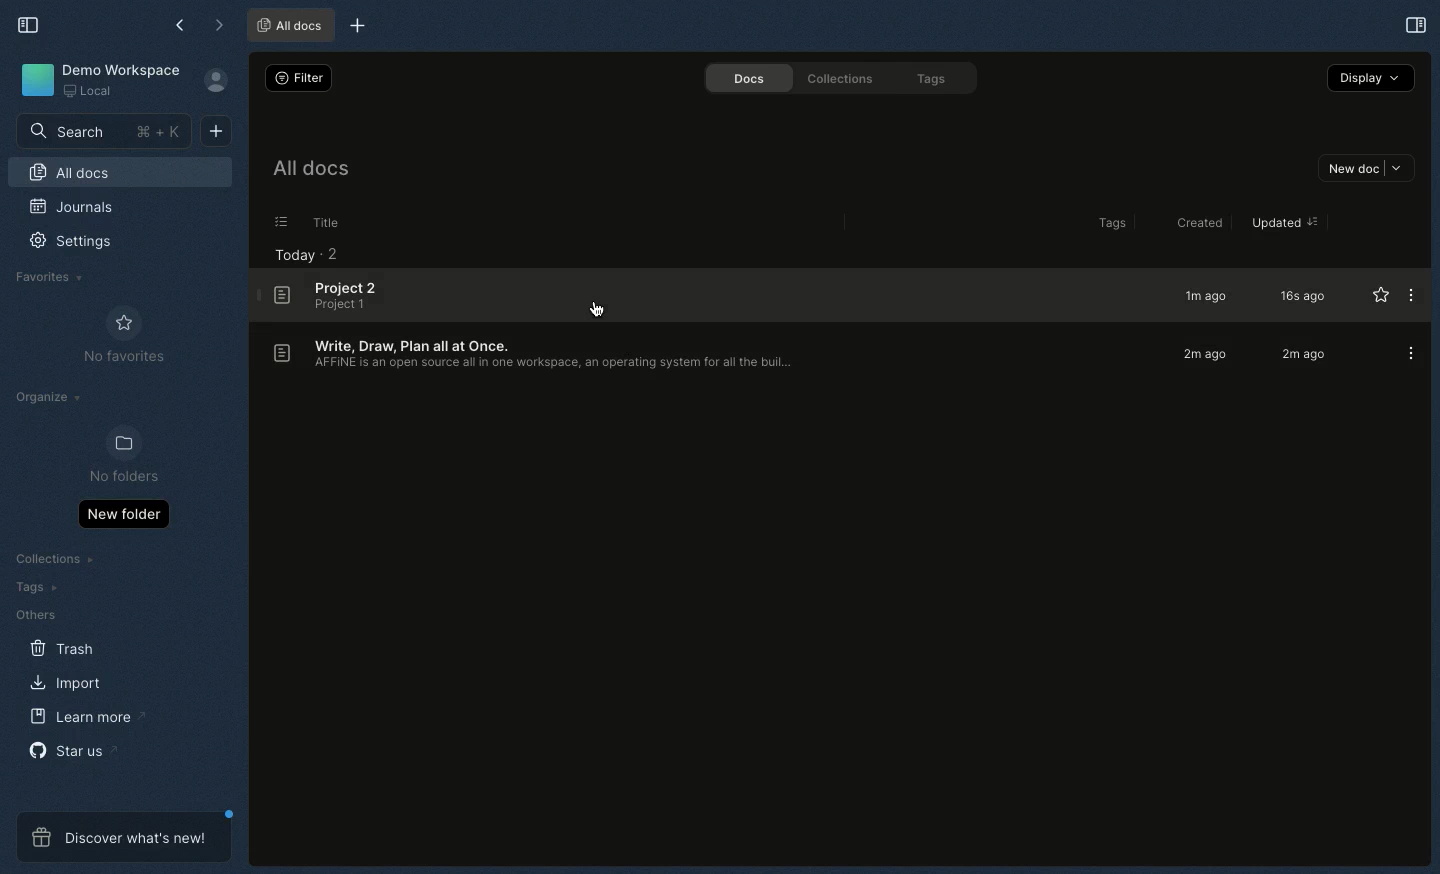 The width and height of the screenshot is (1440, 874). Describe the element at coordinates (287, 24) in the screenshot. I see `All docs` at that location.